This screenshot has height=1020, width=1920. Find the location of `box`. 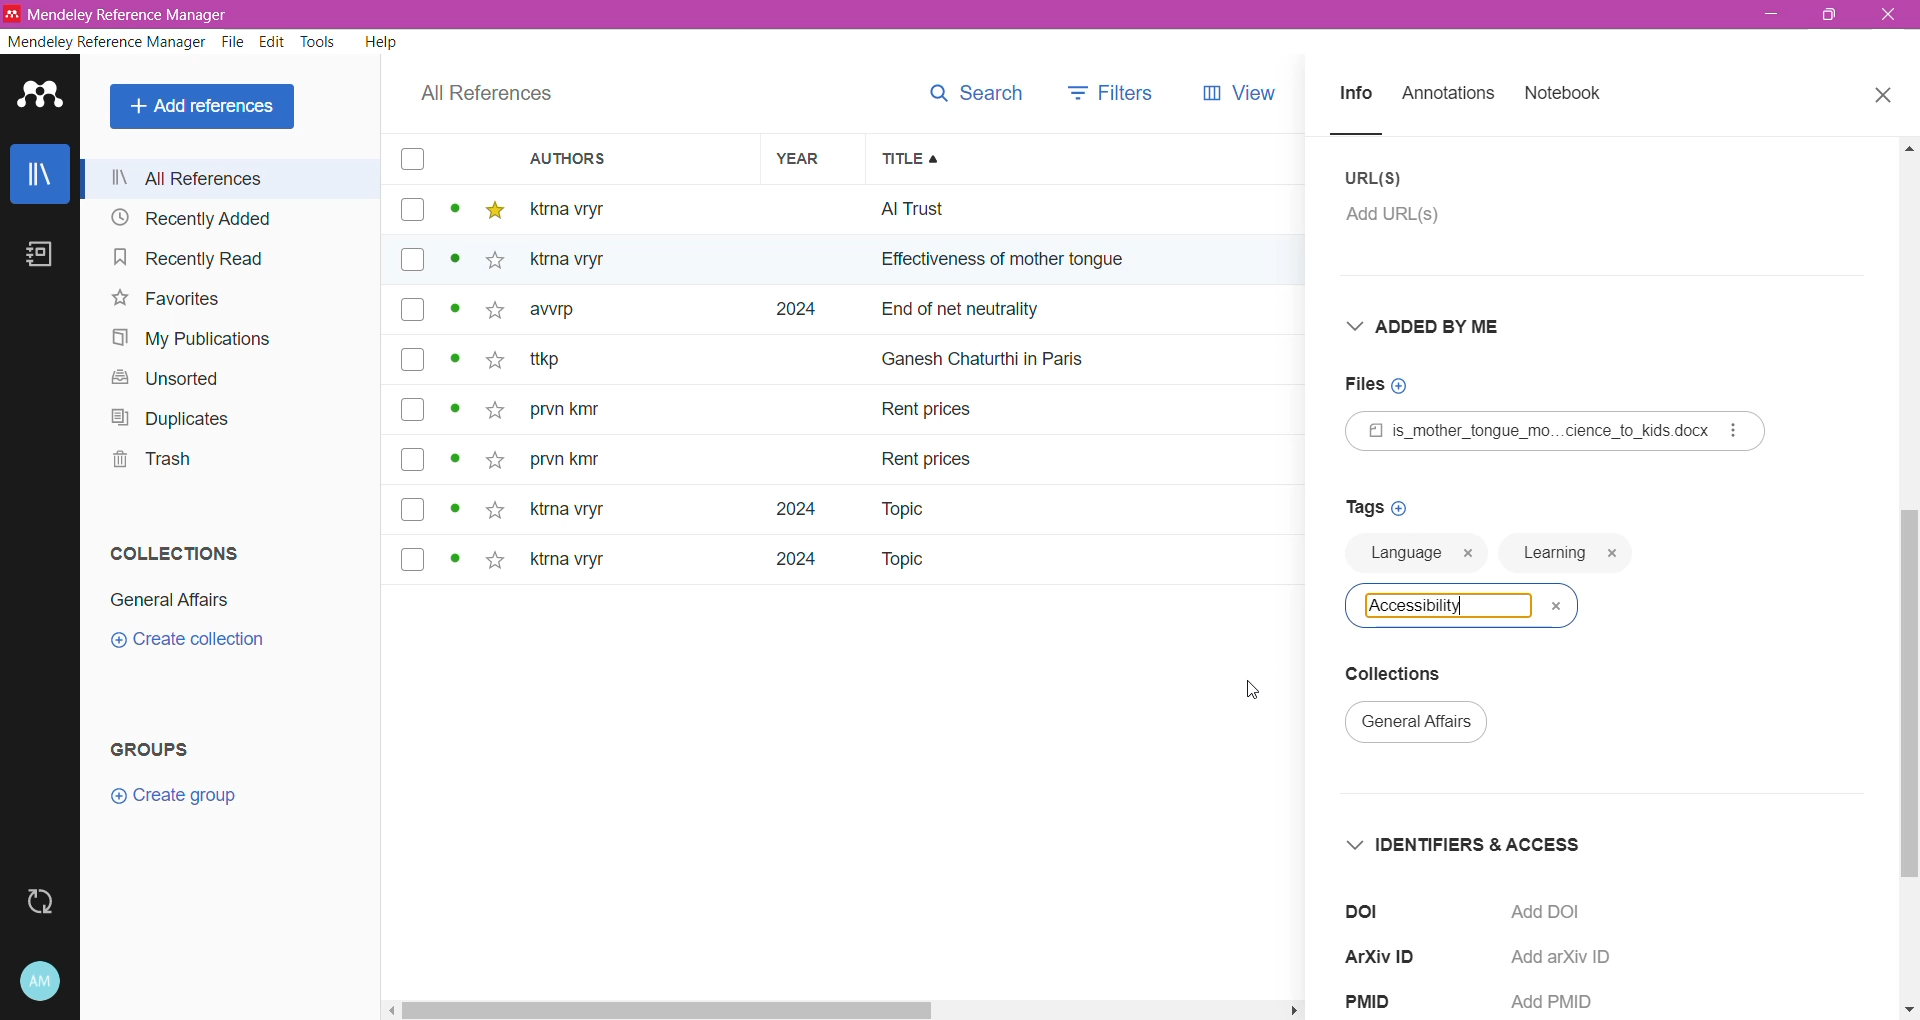

box is located at coordinates (413, 409).